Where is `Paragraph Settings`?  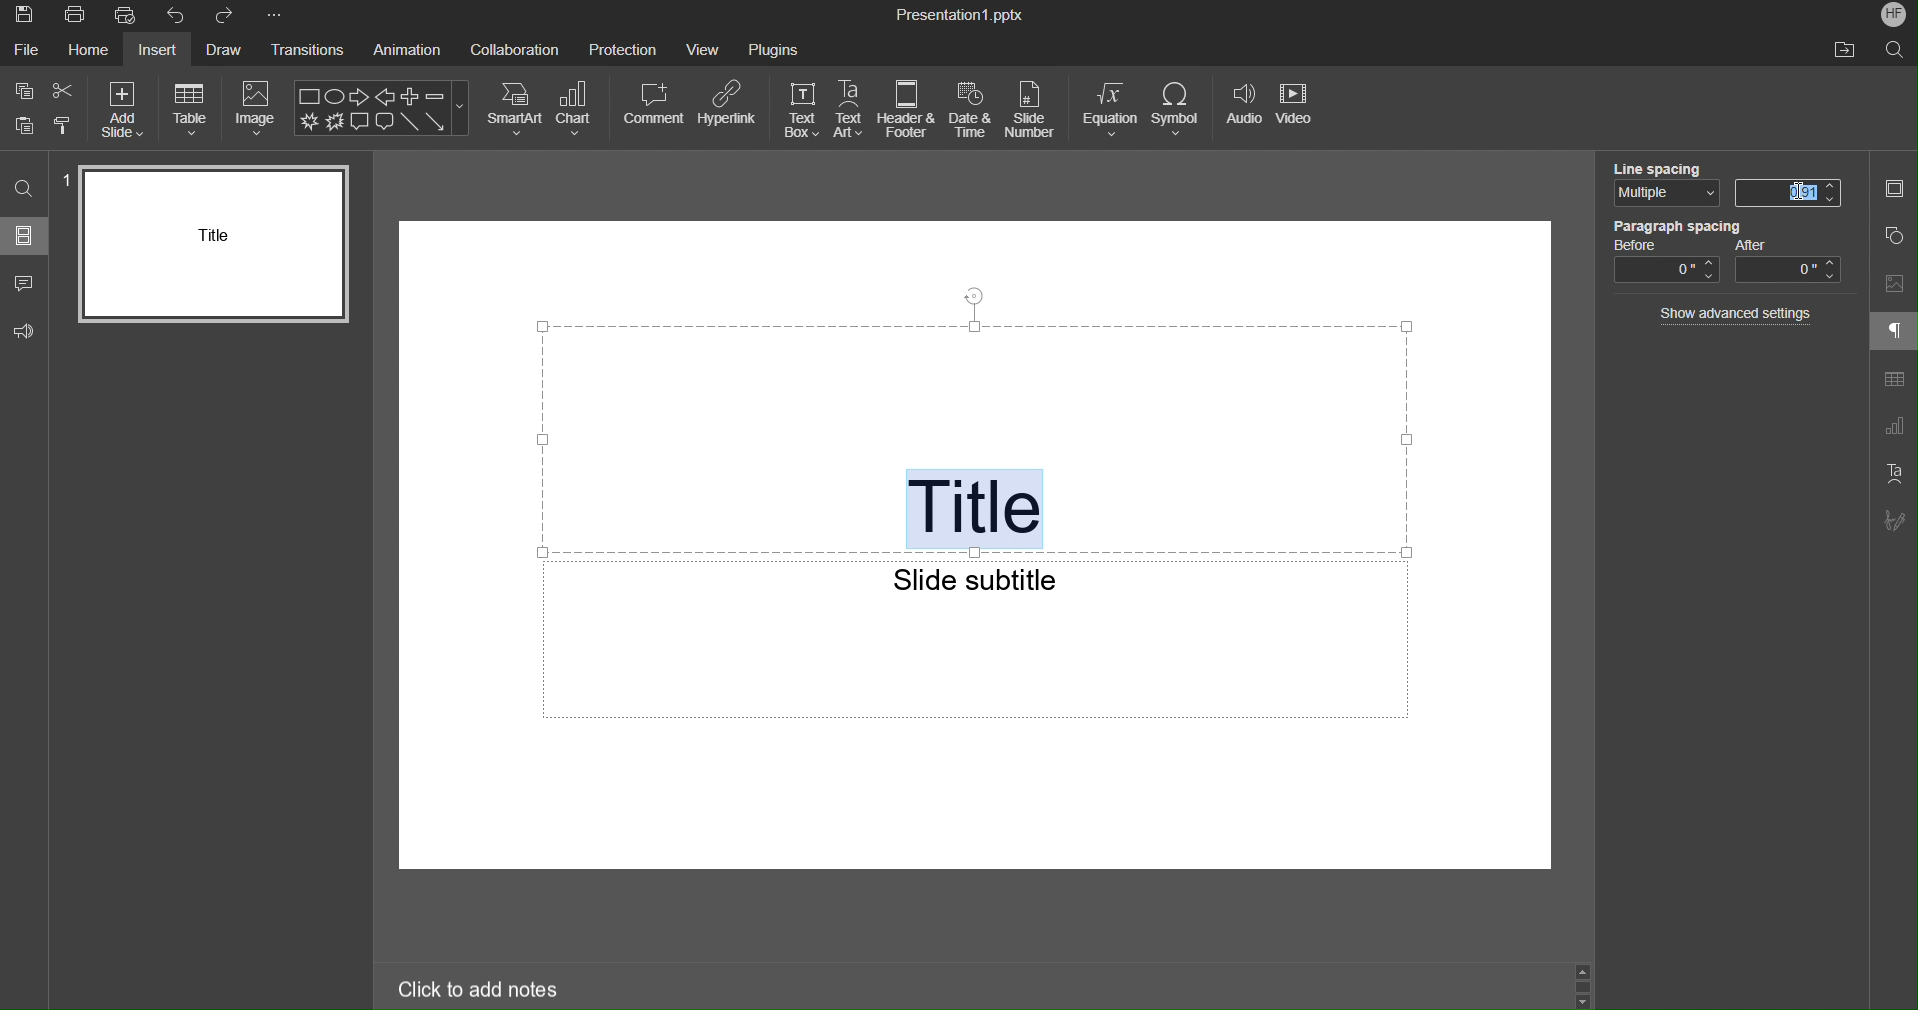
Paragraph Settings is located at coordinates (1895, 333).